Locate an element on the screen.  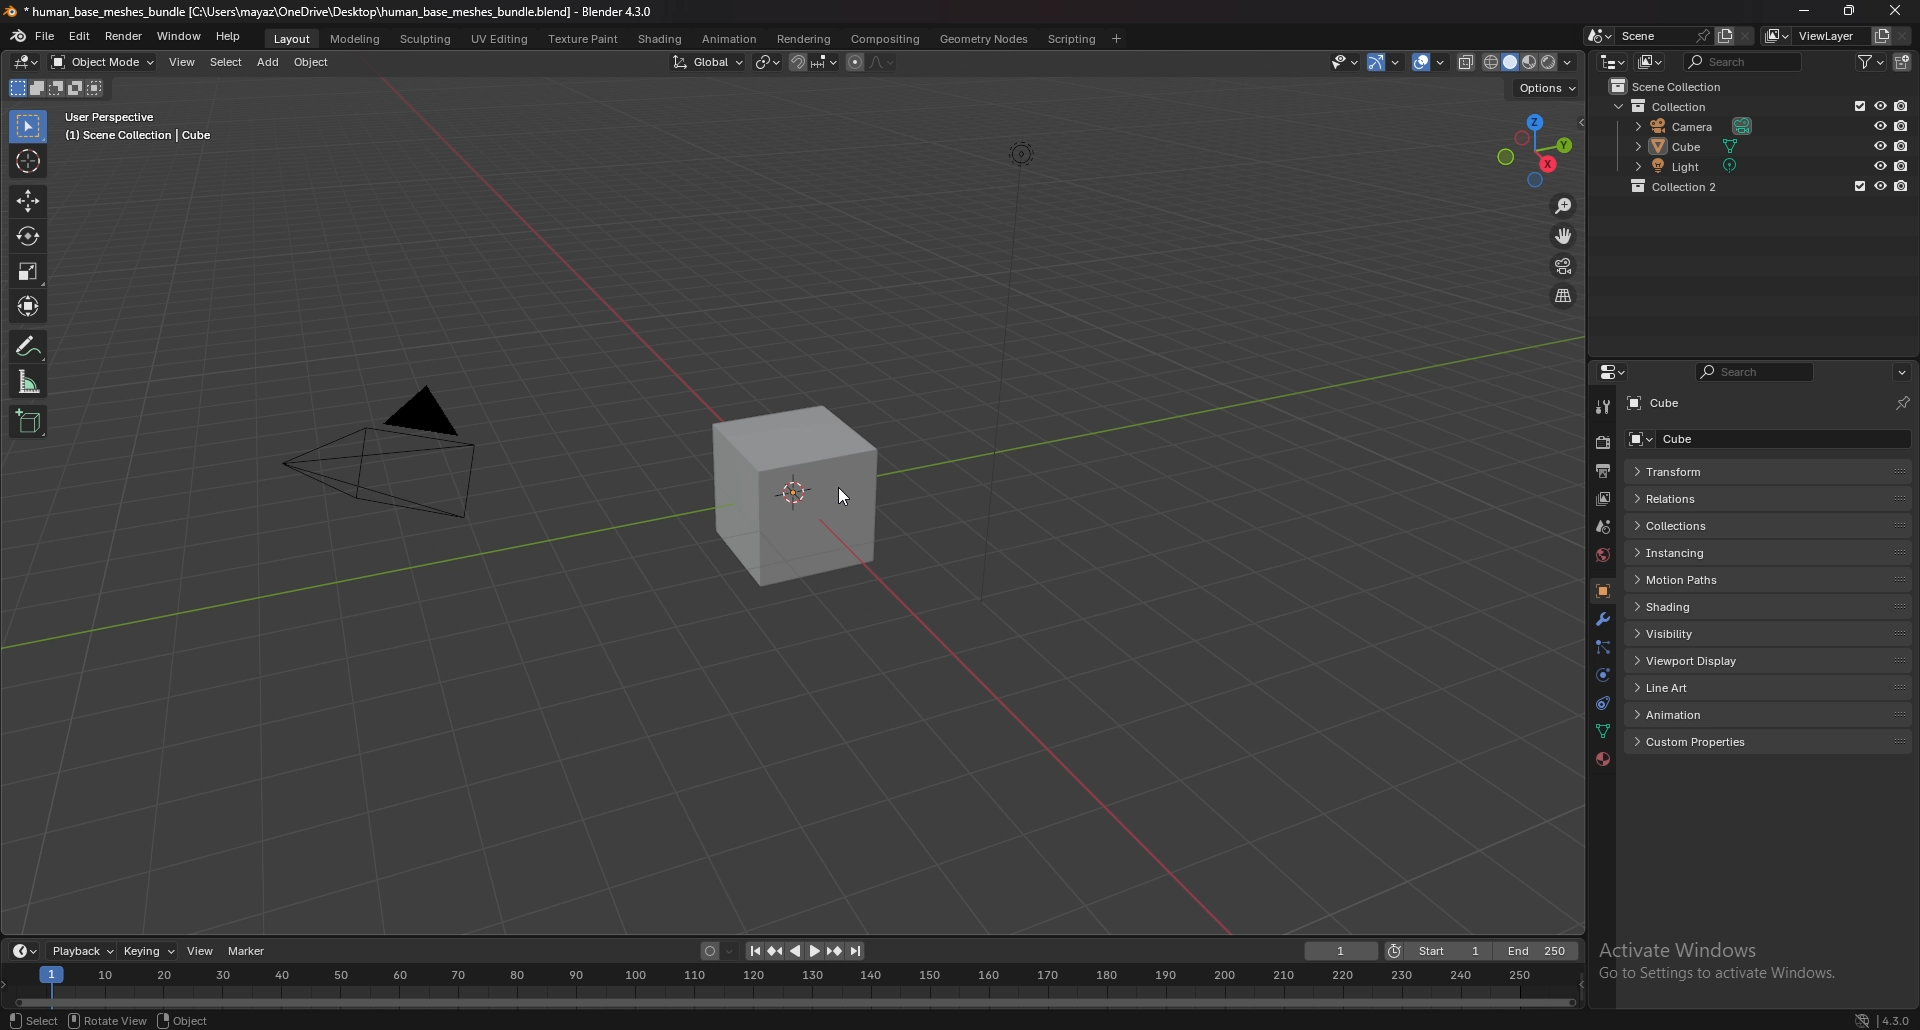
add scene is located at coordinates (1724, 36).